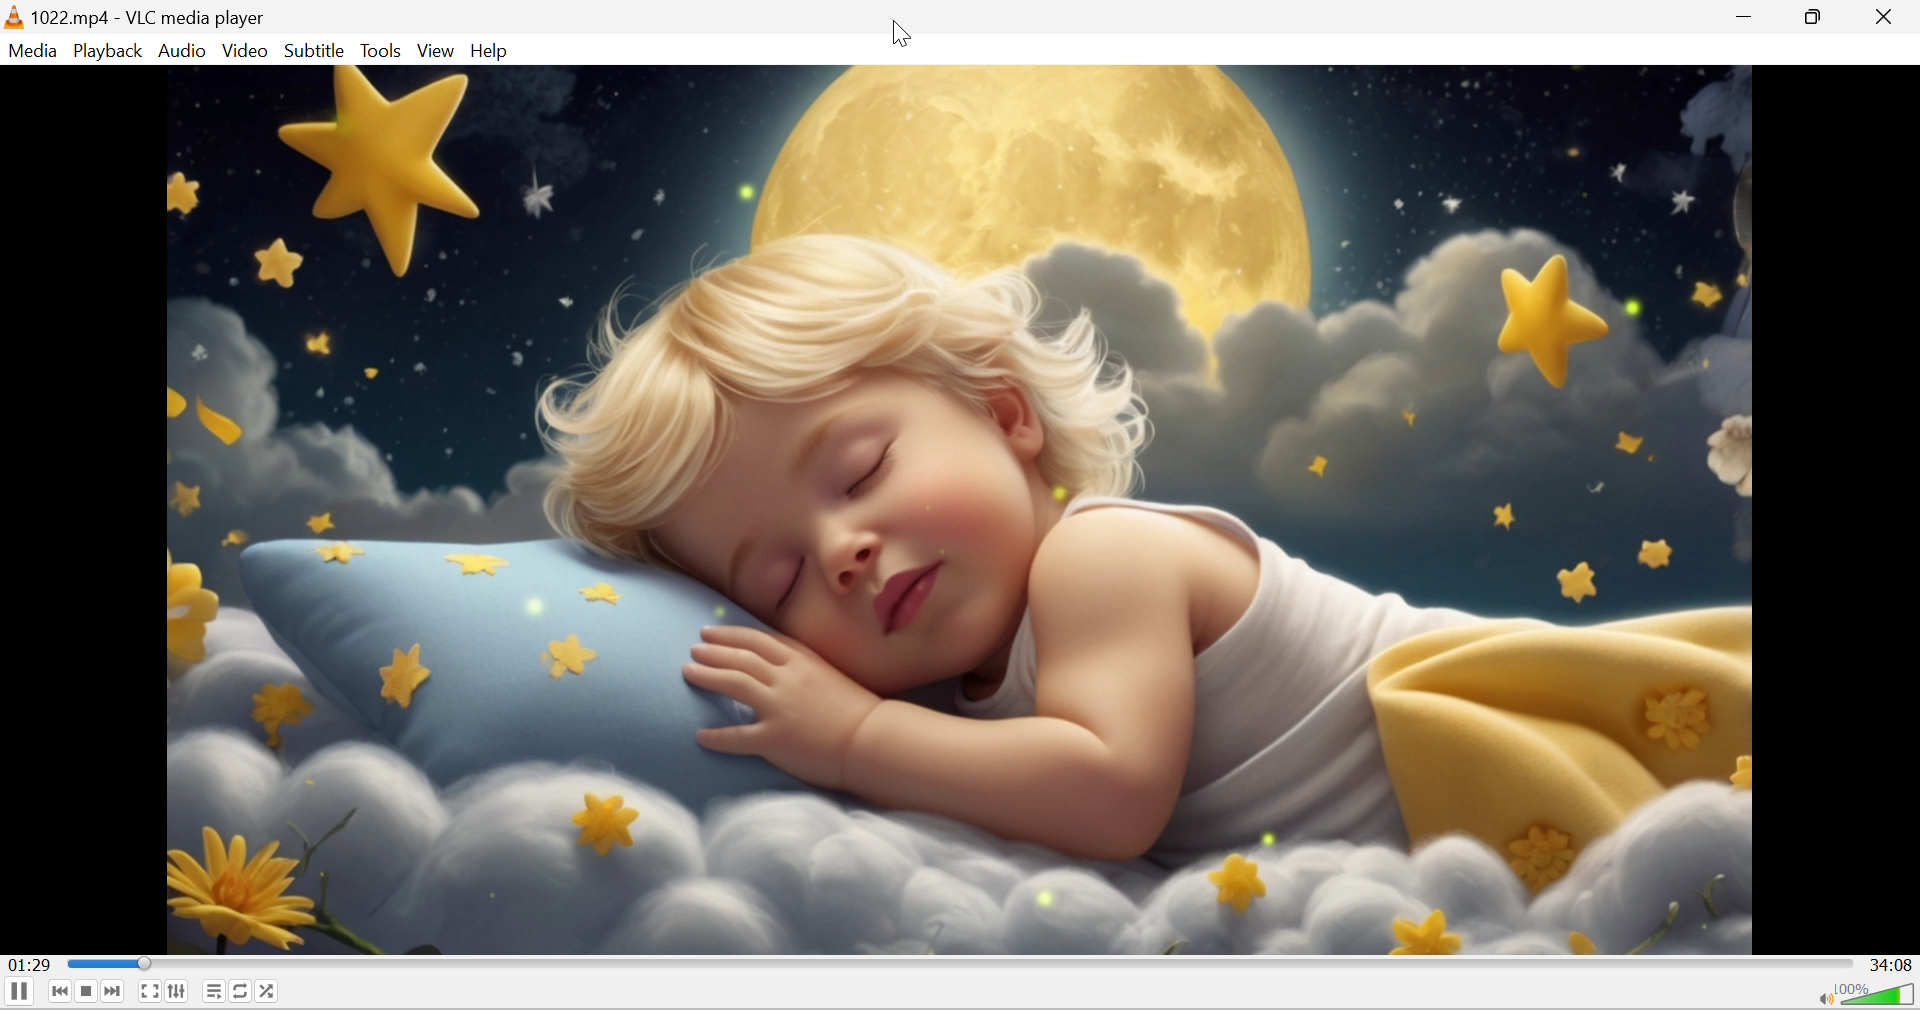 Image resolution: width=1920 pixels, height=1010 pixels. What do you see at coordinates (900, 33) in the screenshot?
I see `Cursor` at bounding box center [900, 33].